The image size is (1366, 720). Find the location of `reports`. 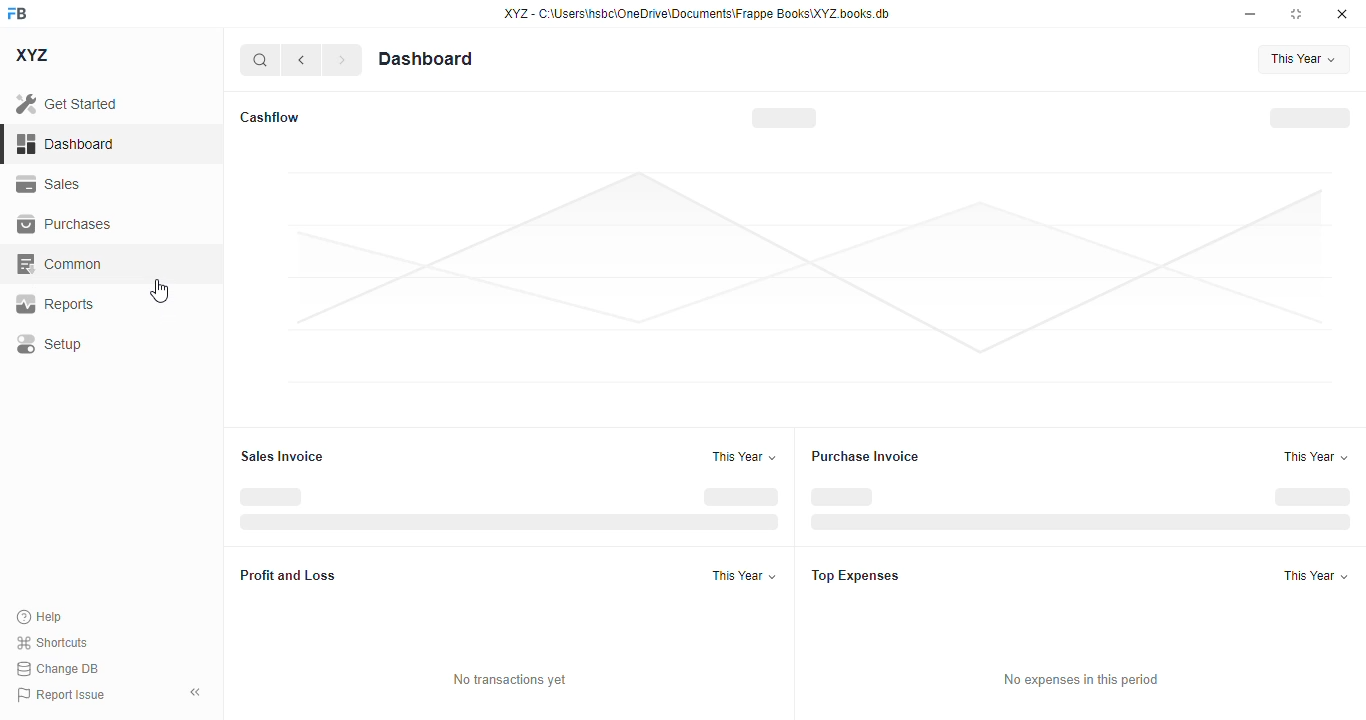

reports is located at coordinates (55, 304).